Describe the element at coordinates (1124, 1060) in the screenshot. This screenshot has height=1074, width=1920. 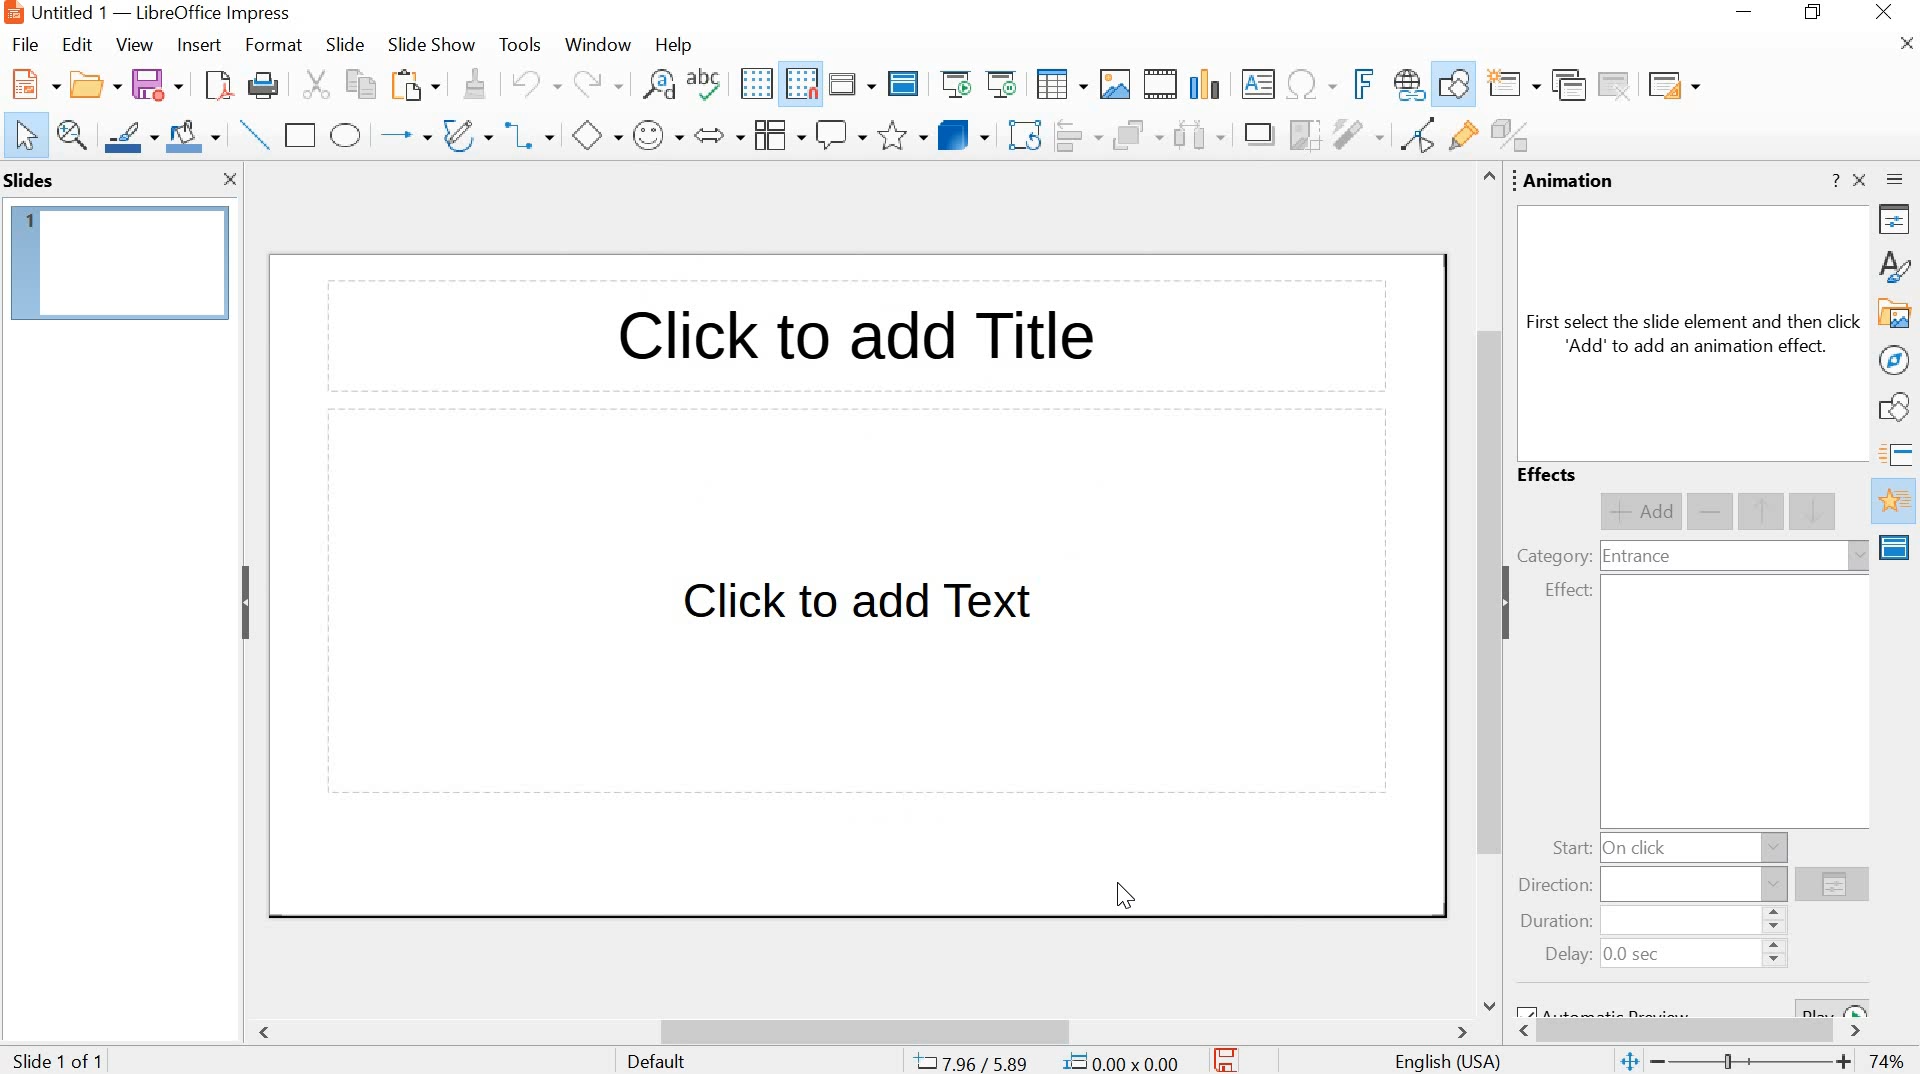
I see `0.00x0.00` at that location.